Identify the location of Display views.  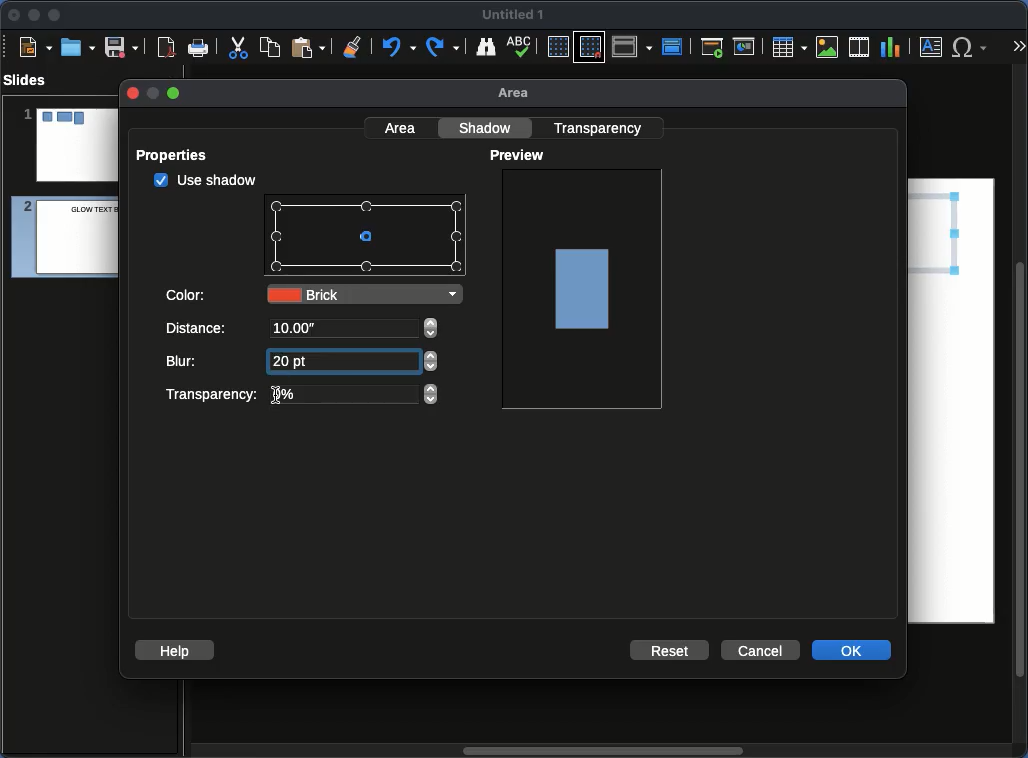
(635, 45).